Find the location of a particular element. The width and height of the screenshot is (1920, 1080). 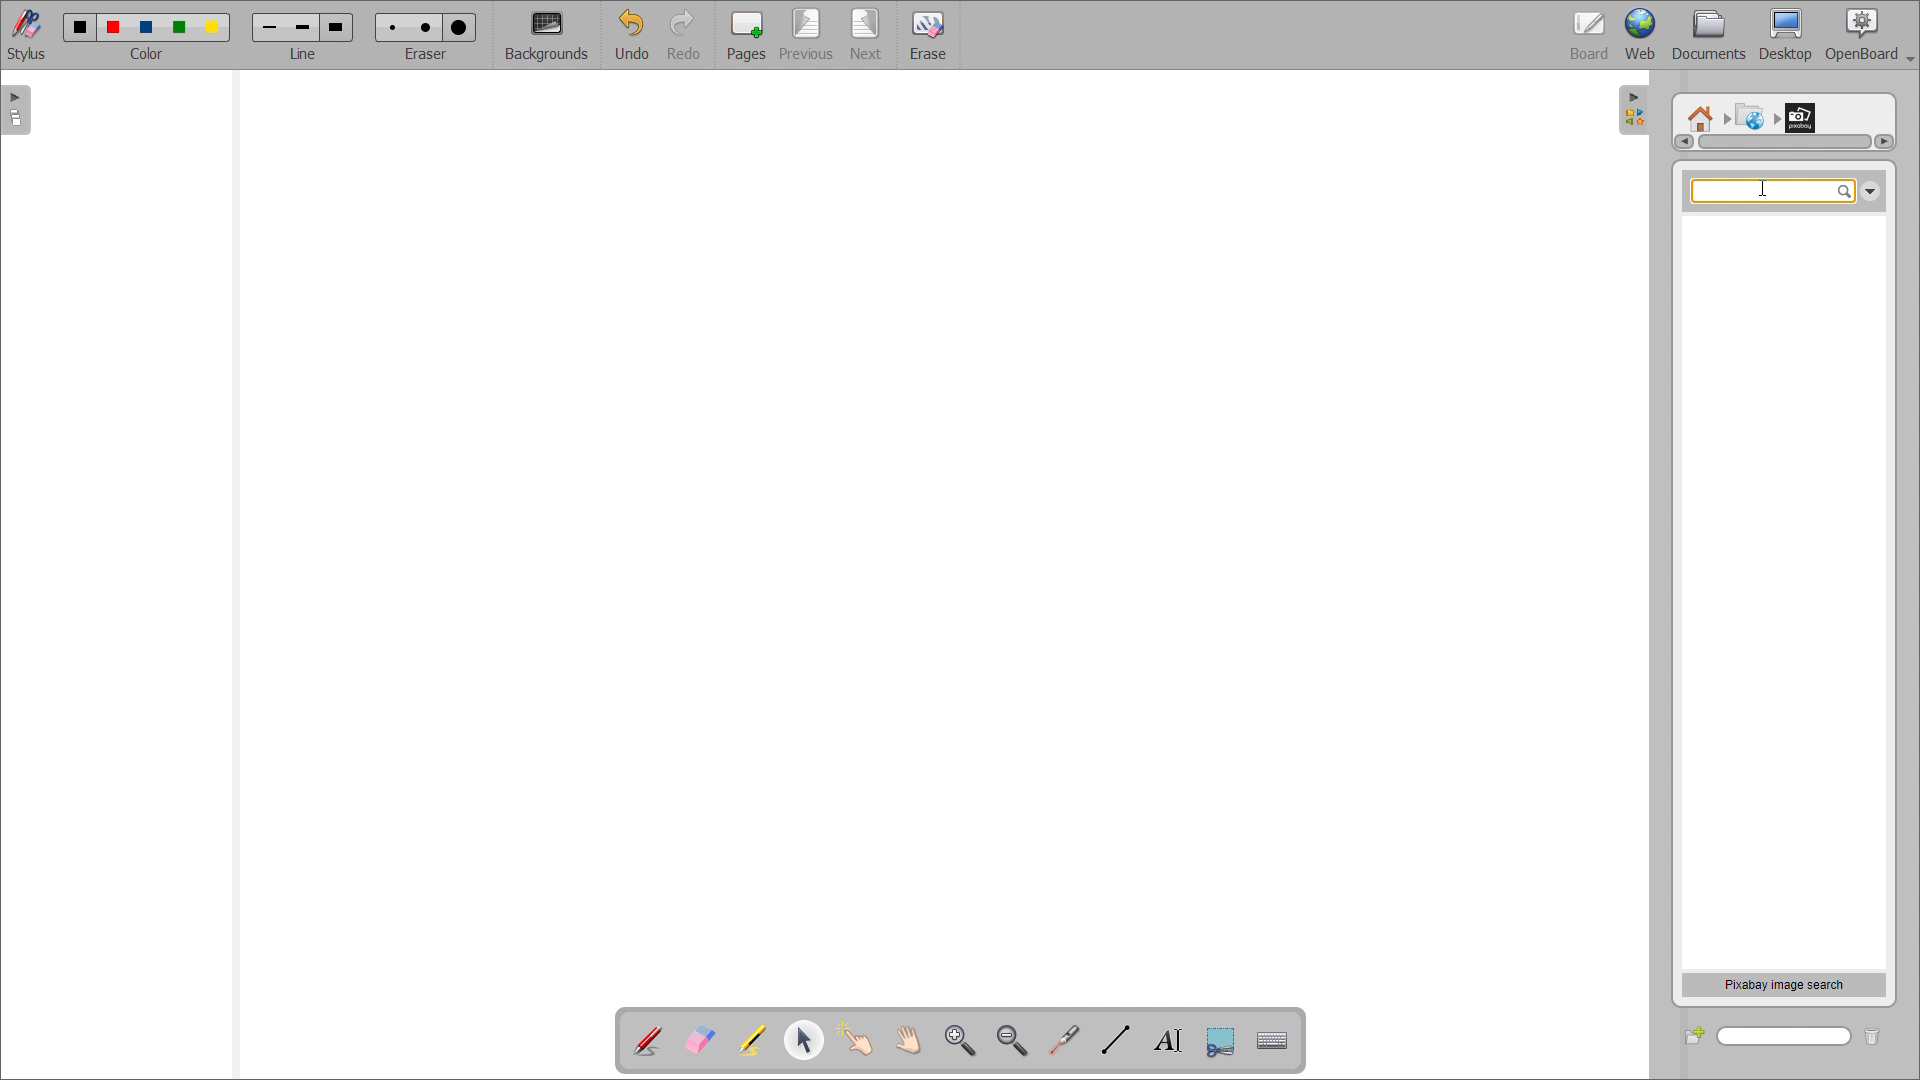

scroll left is located at coordinates (1682, 142).